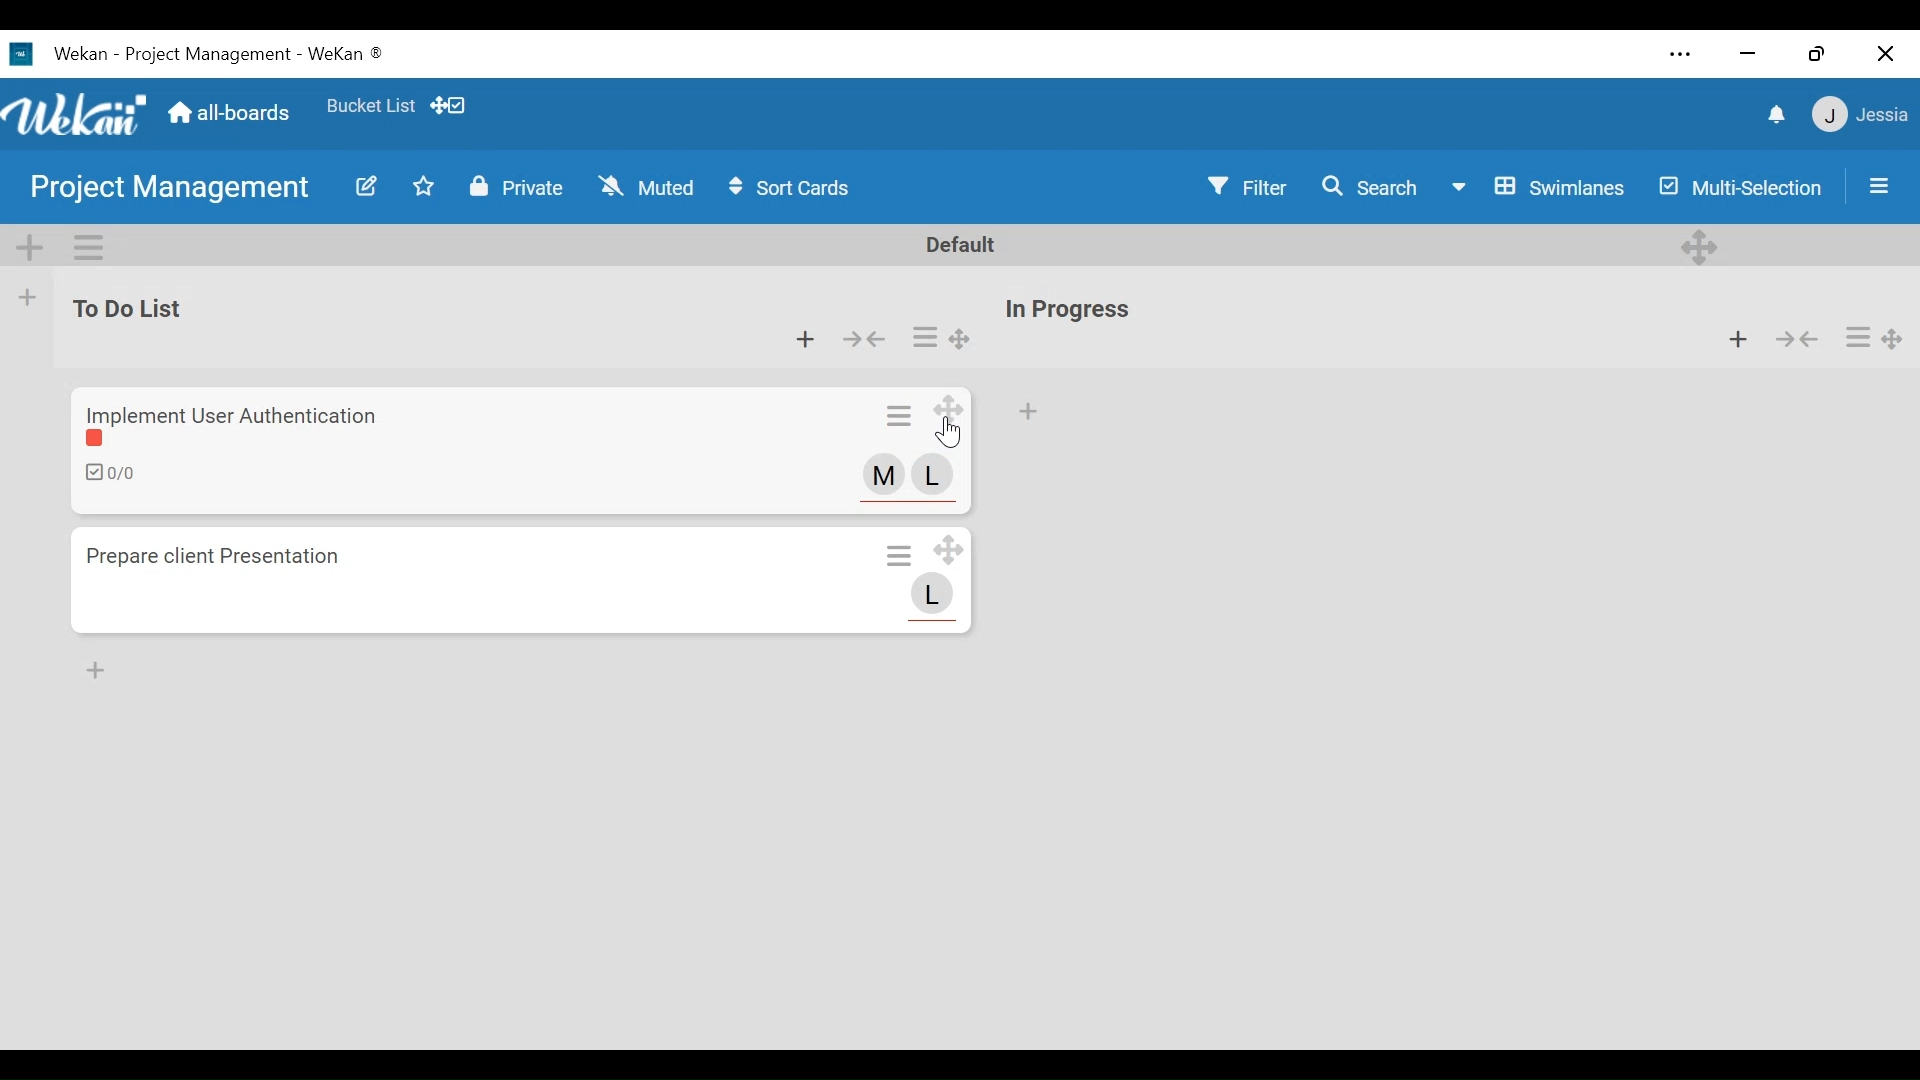 The image size is (1920, 1080). What do you see at coordinates (1885, 55) in the screenshot?
I see `close` at bounding box center [1885, 55].